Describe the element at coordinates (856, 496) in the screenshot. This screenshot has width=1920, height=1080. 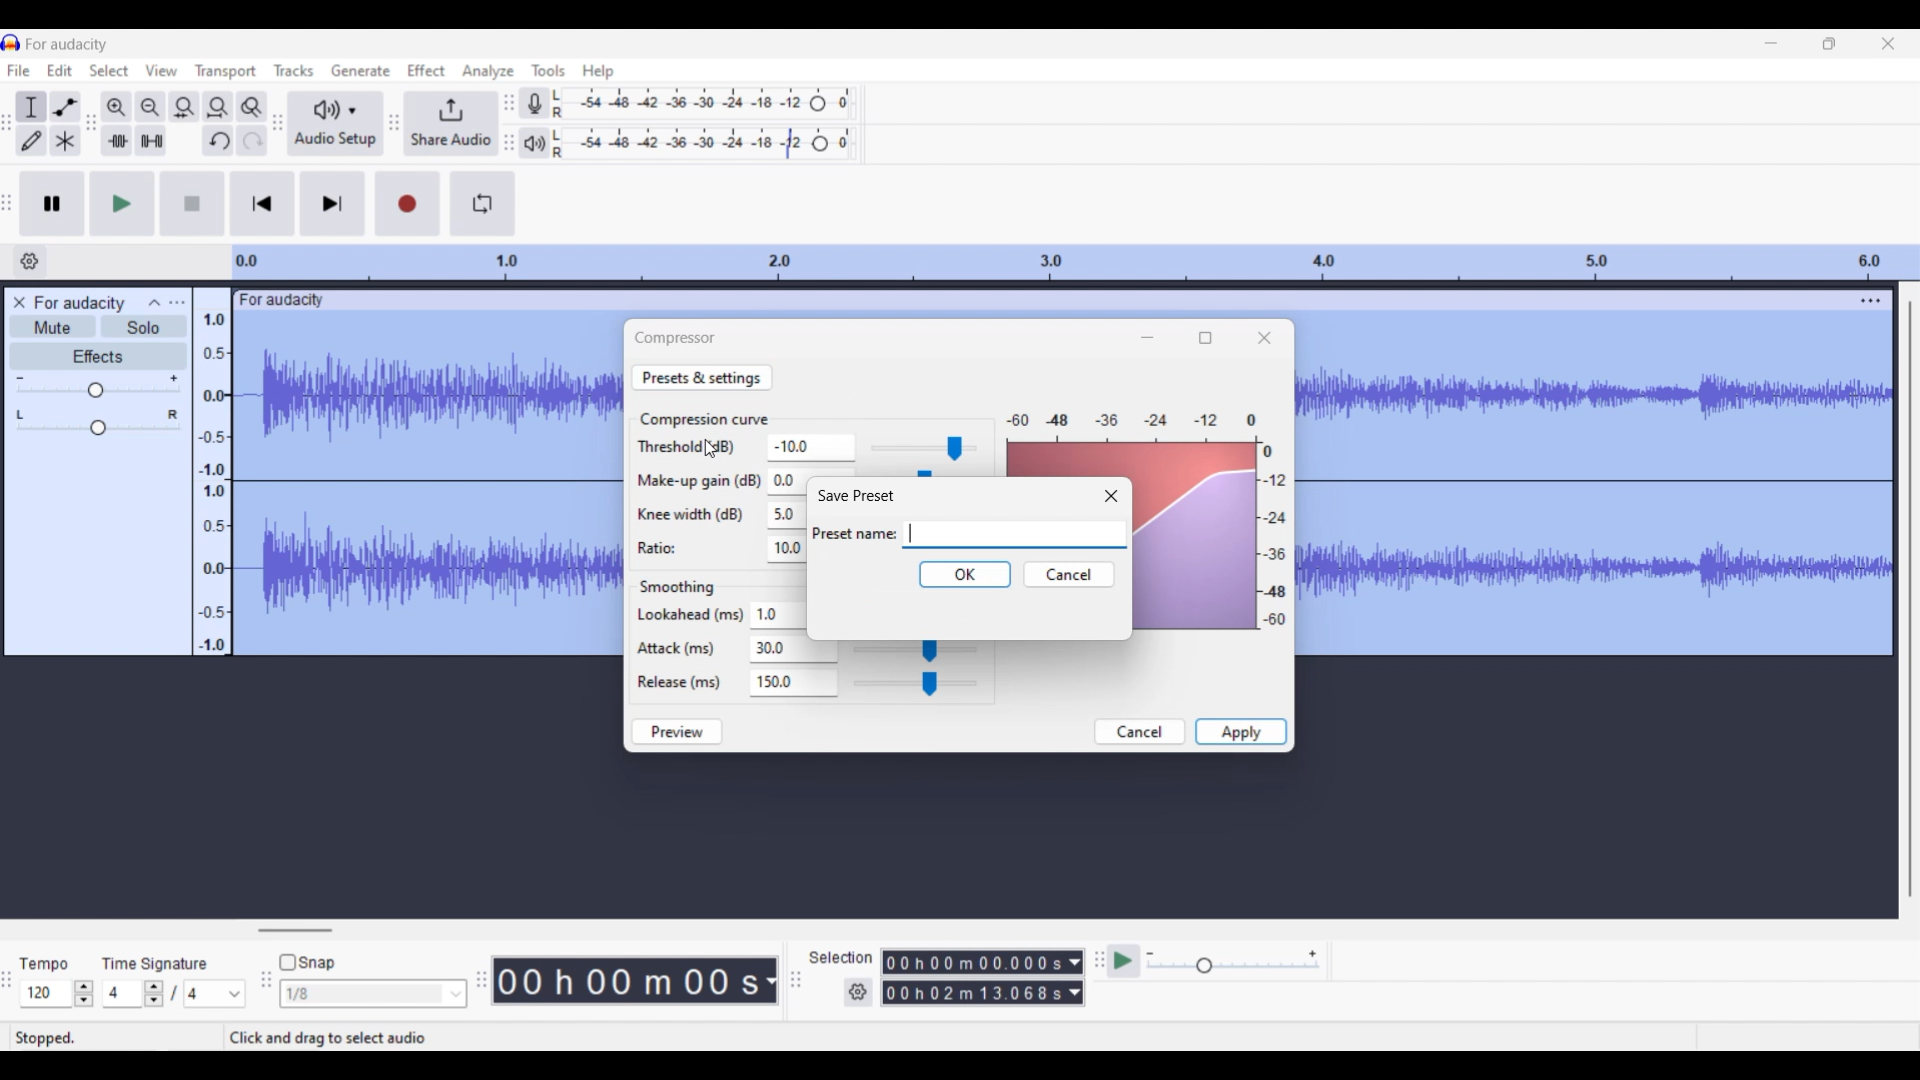
I see `Window name` at that location.